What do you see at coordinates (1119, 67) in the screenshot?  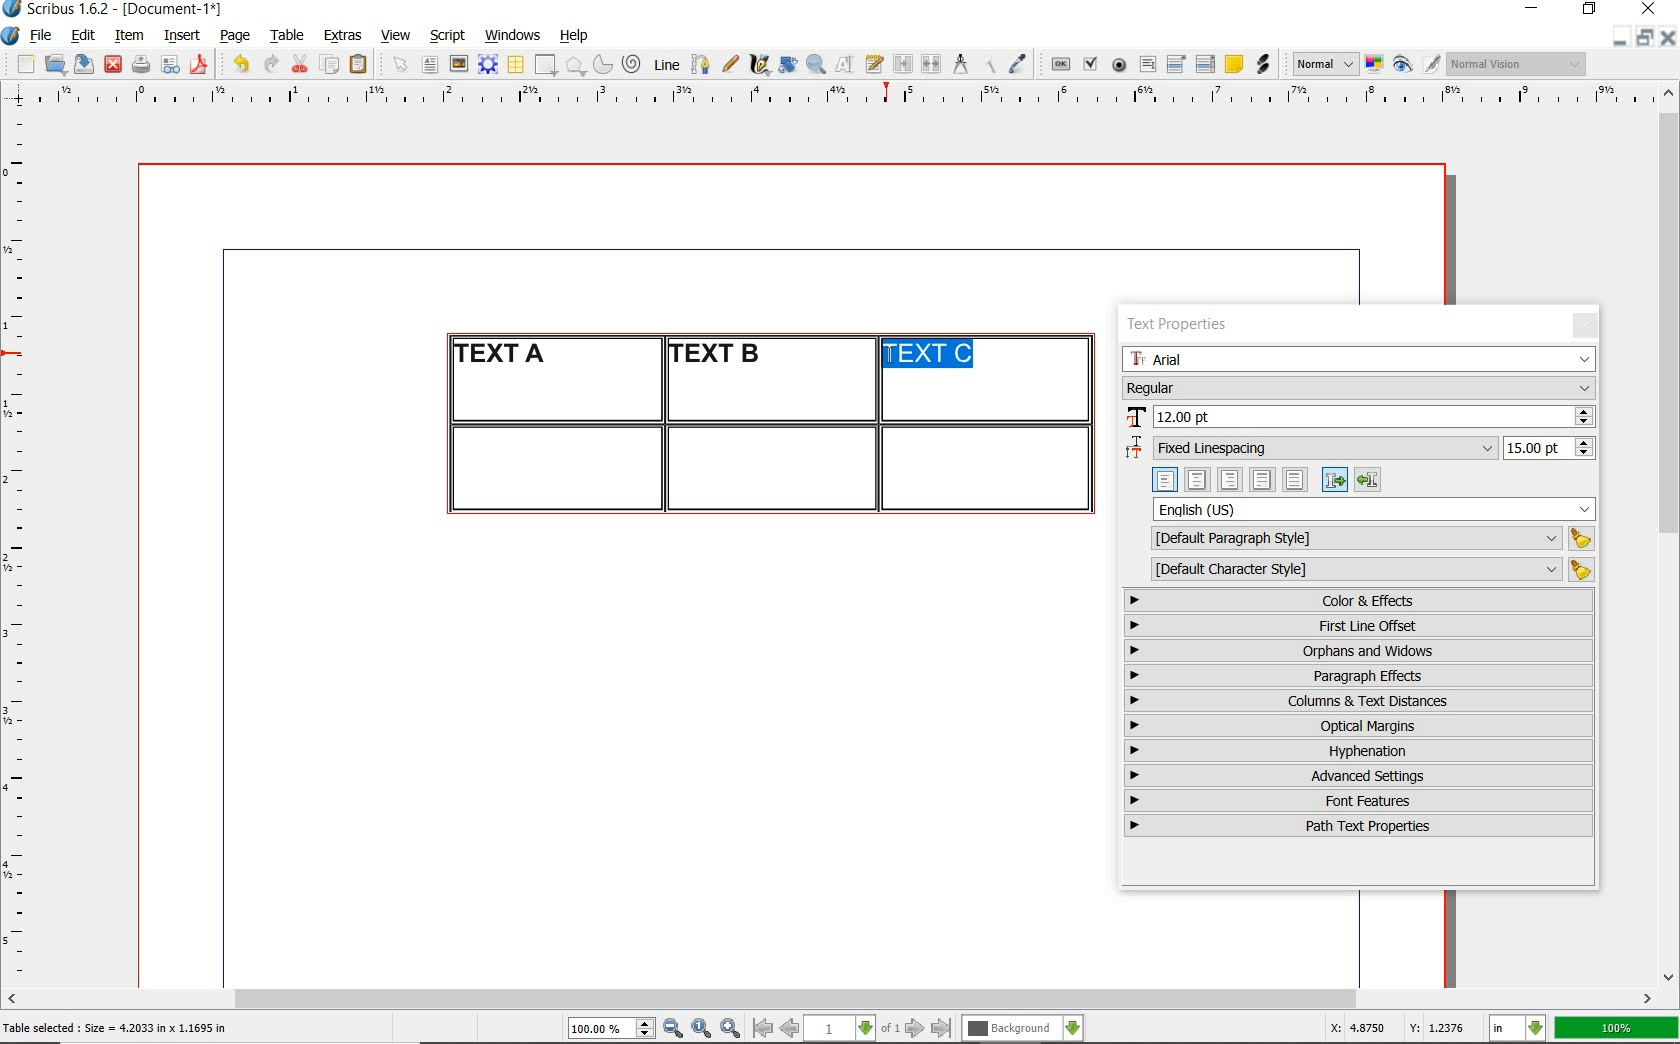 I see `pdf radio button` at bounding box center [1119, 67].